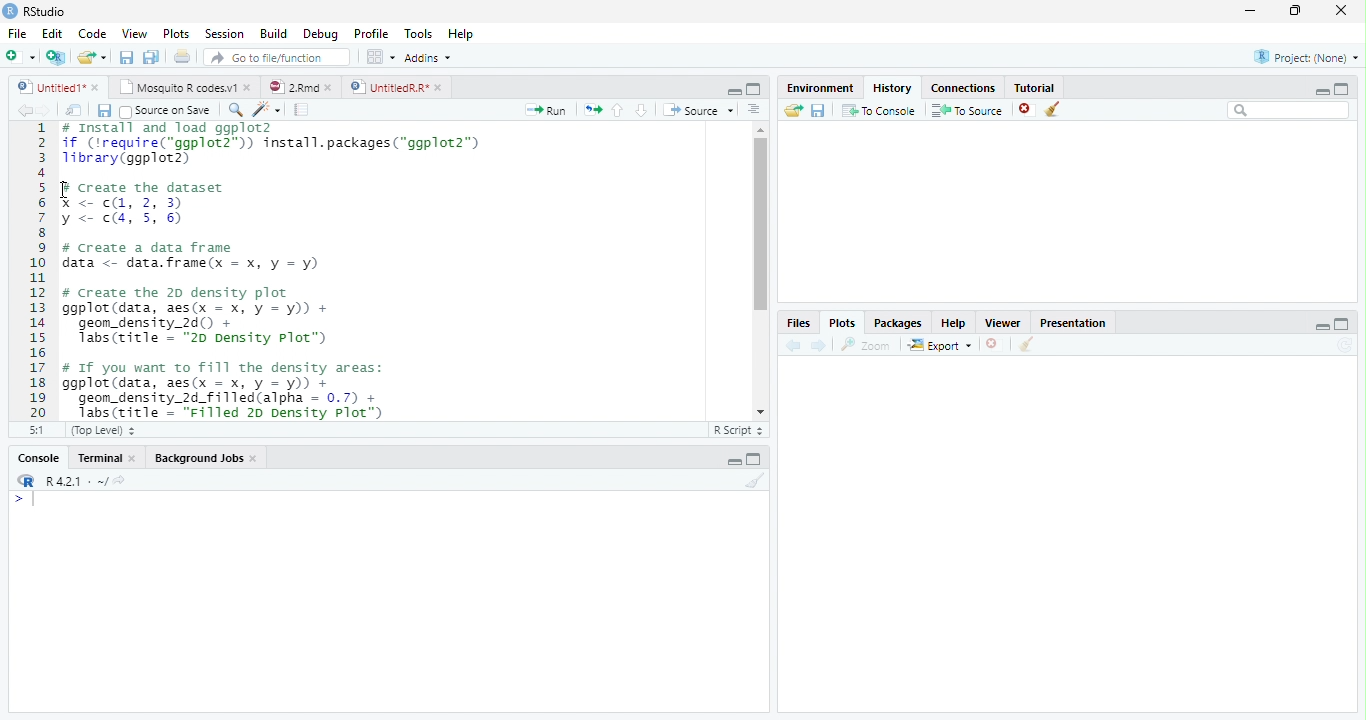 The width and height of the screenshot is (1366, 720). I want to click on Viewer, so click(1001, 322).